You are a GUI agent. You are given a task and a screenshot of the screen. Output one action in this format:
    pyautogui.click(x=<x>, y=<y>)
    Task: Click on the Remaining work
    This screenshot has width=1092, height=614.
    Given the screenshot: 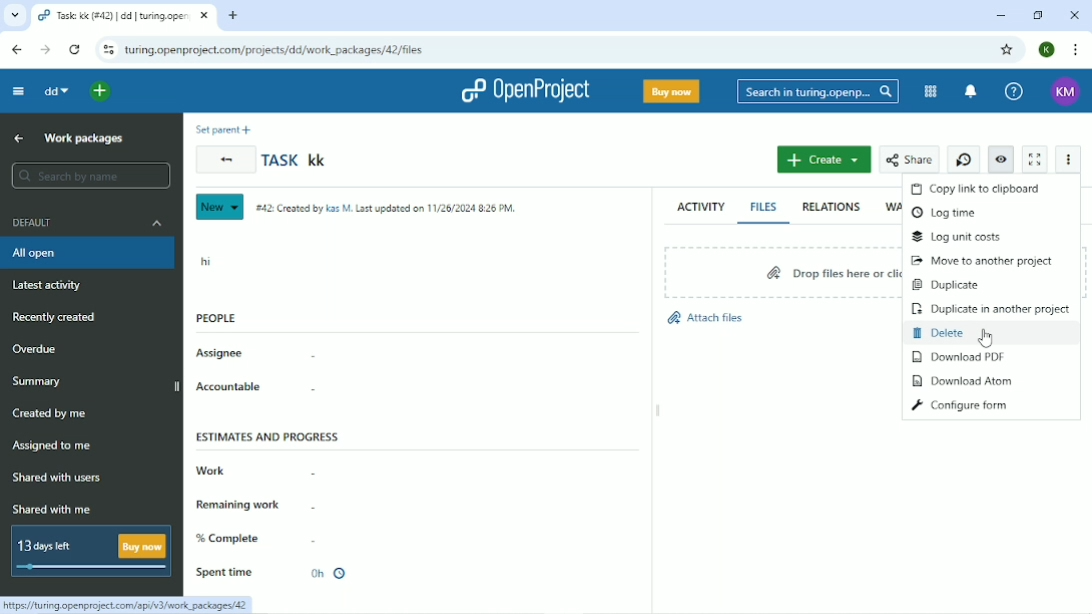 What is the action you would take?
    pyautogui.click(x=255, y=504)
    